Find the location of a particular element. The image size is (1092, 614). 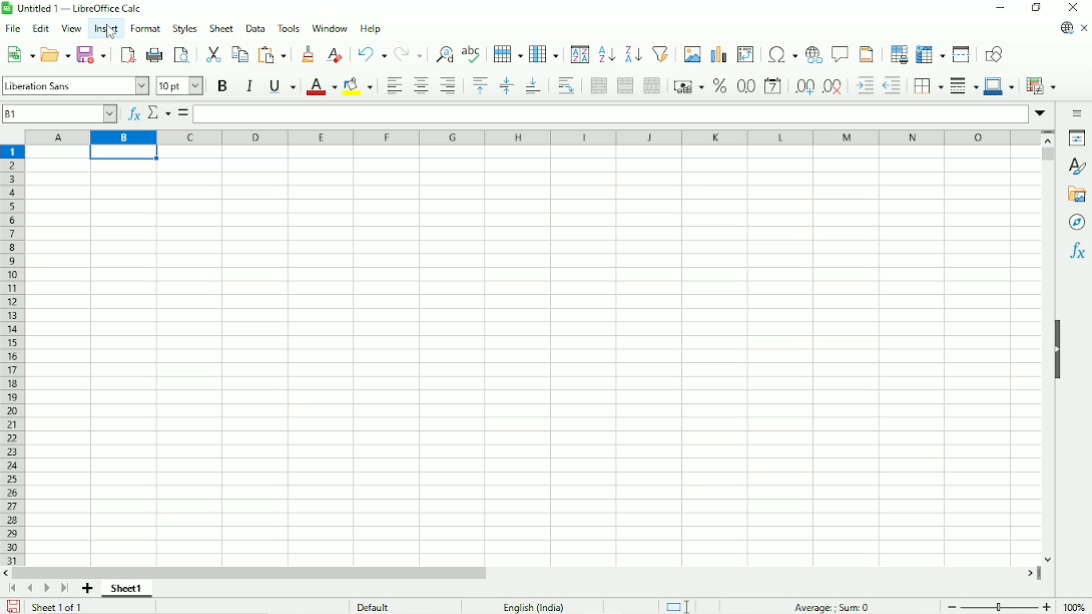

Undo is located at coordinates (372, 53).